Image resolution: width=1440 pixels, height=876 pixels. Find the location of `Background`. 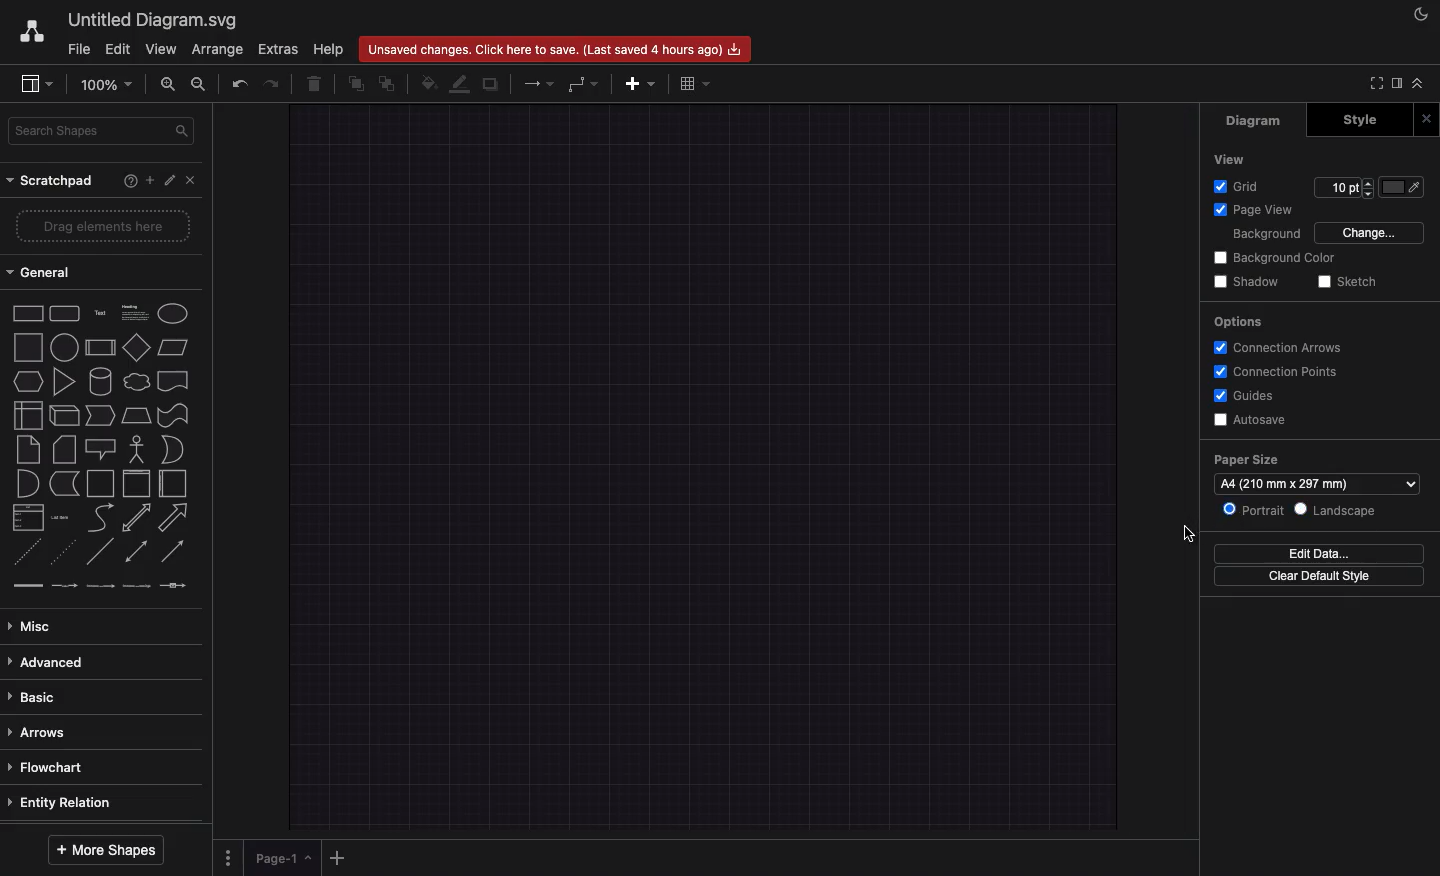

Background is located at coordinates (1264, 234).